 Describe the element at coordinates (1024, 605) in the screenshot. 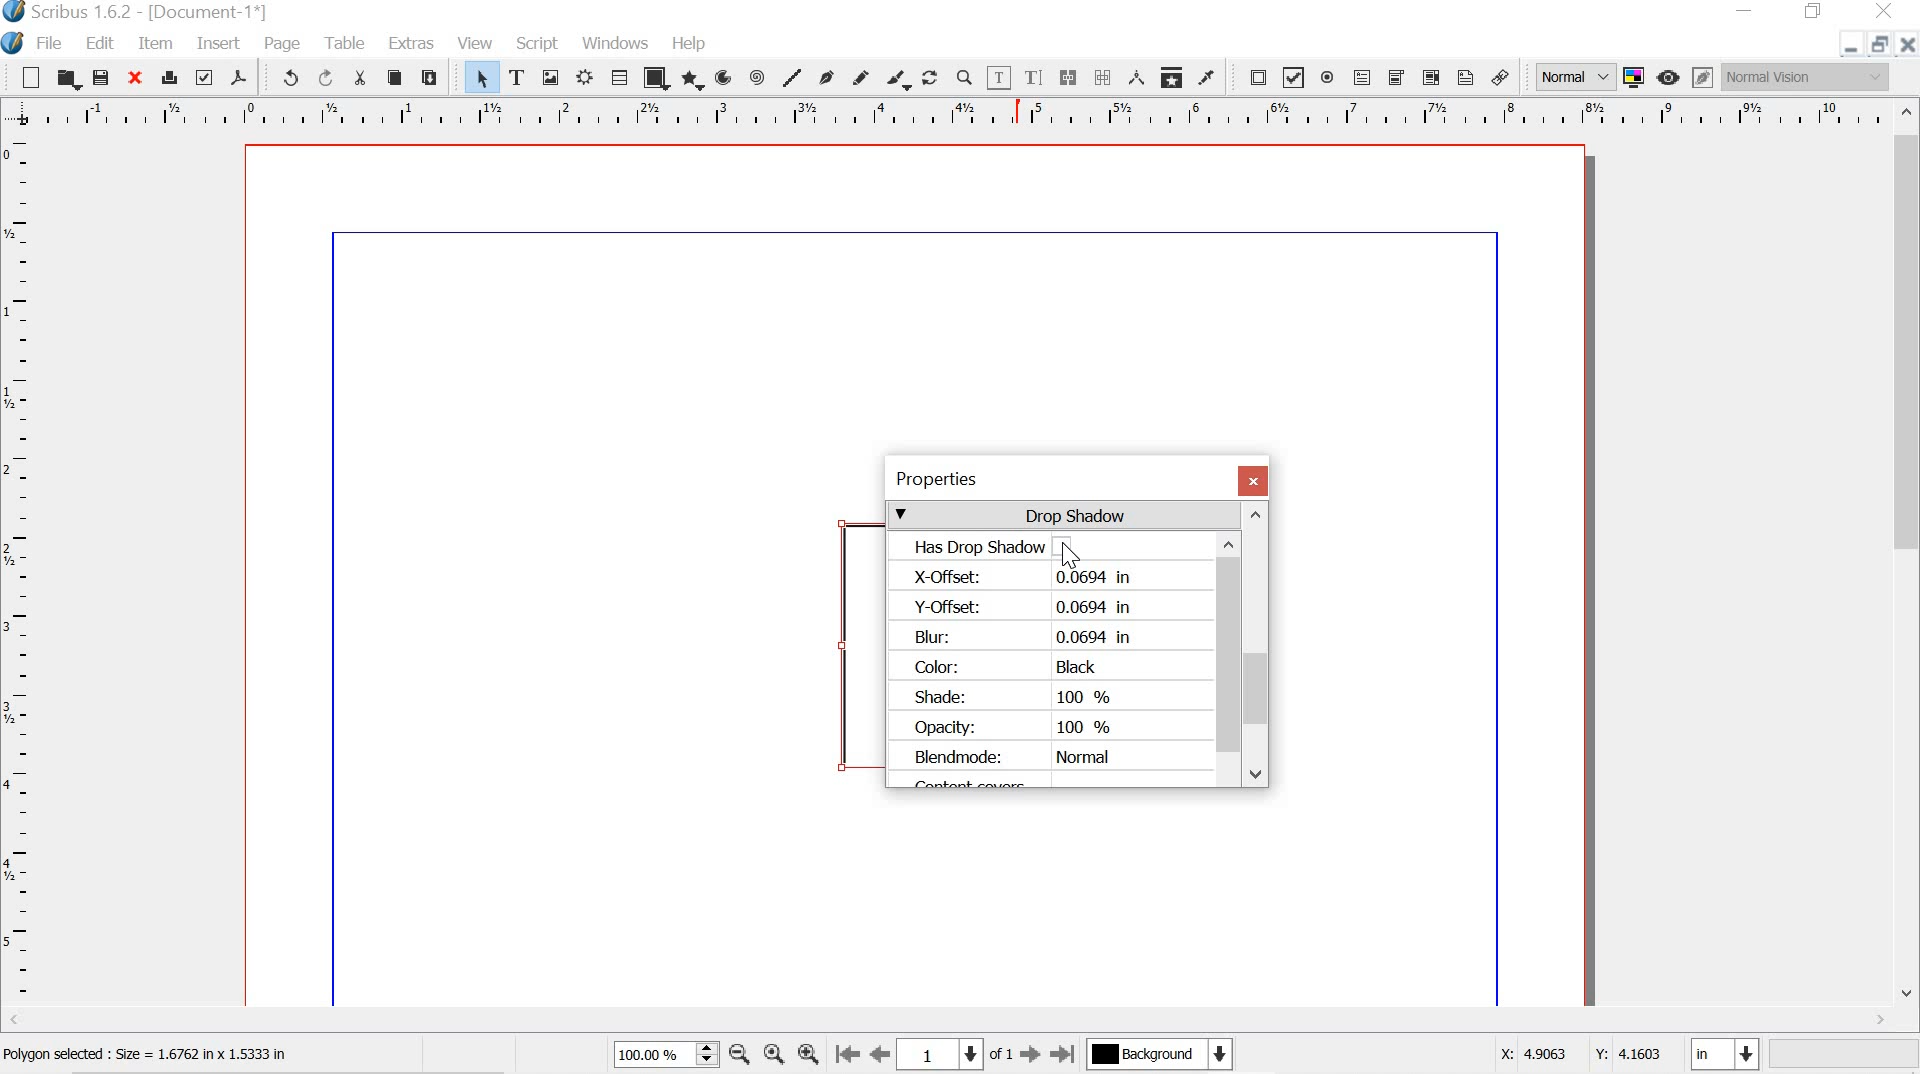

I see `Y-Offset: 0.0694 in` at that location.